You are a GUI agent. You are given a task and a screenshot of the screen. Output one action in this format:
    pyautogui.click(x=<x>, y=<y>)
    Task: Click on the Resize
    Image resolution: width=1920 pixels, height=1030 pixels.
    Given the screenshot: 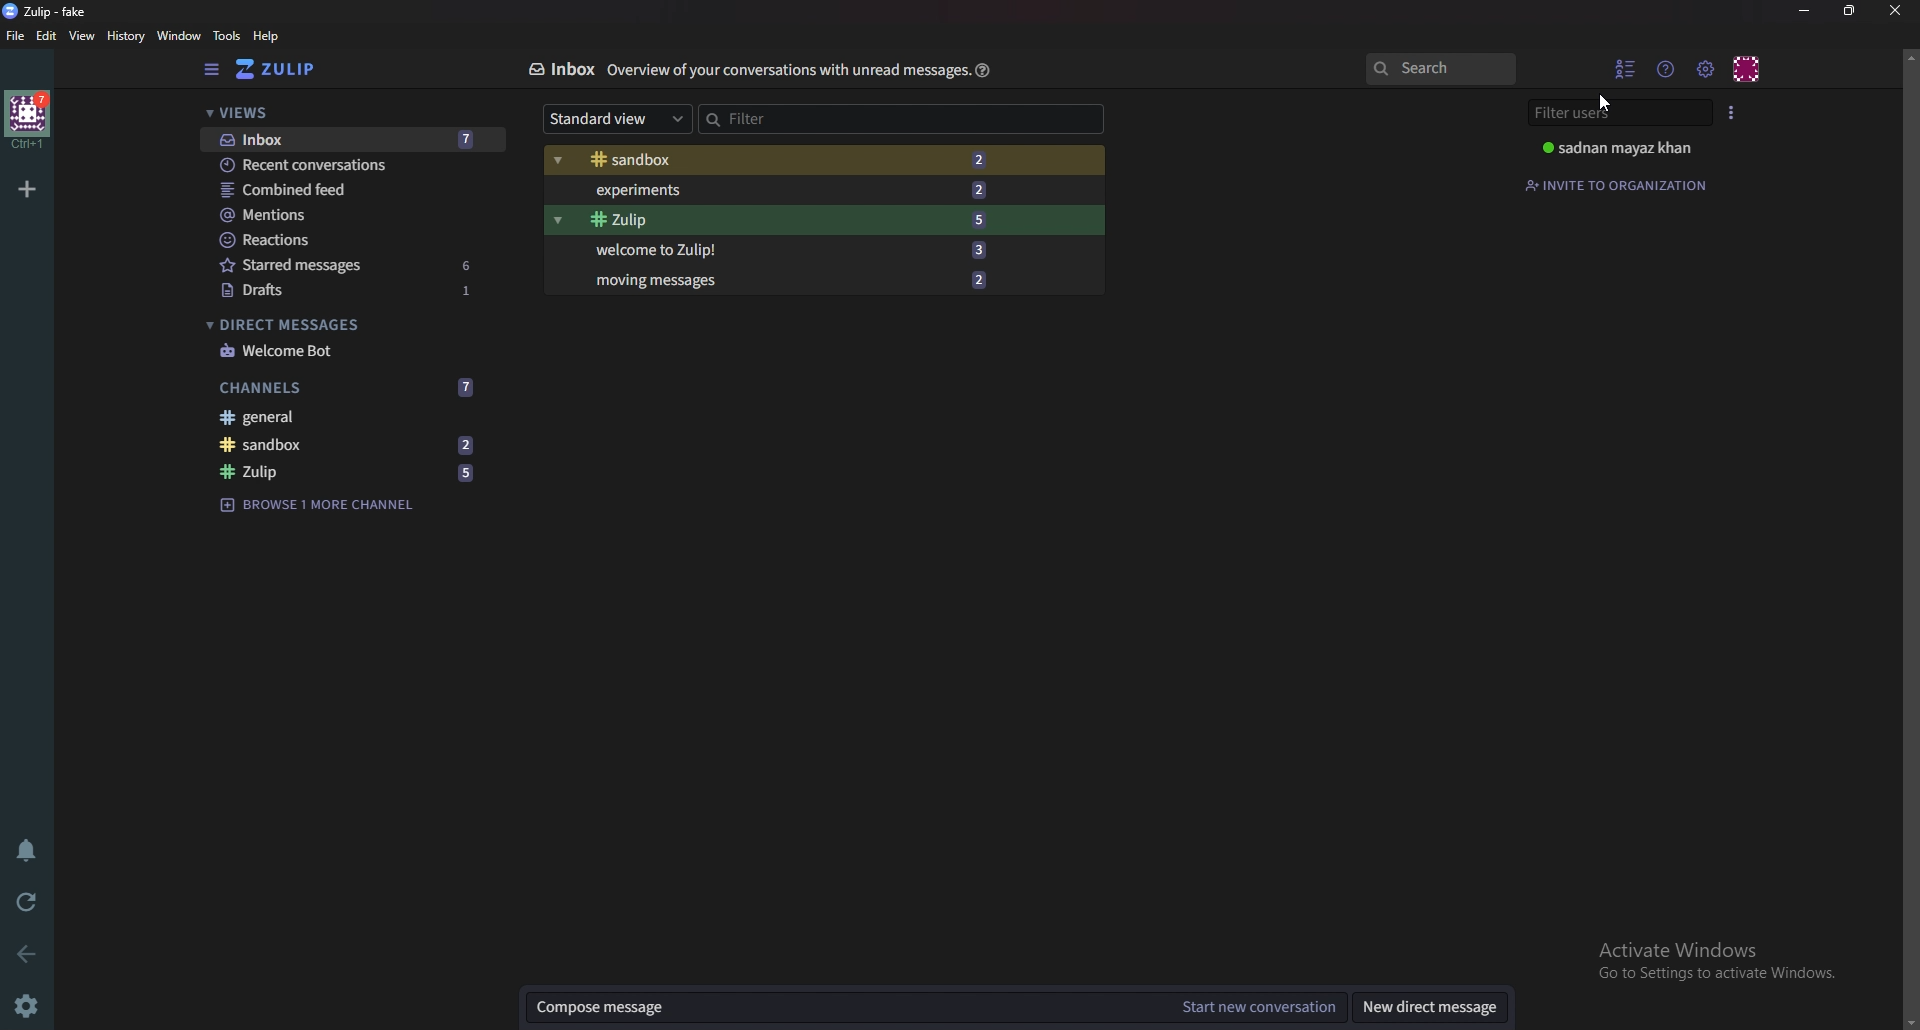 What is the action you would take?
    pyautogui.click(x=1854, y=11)
    